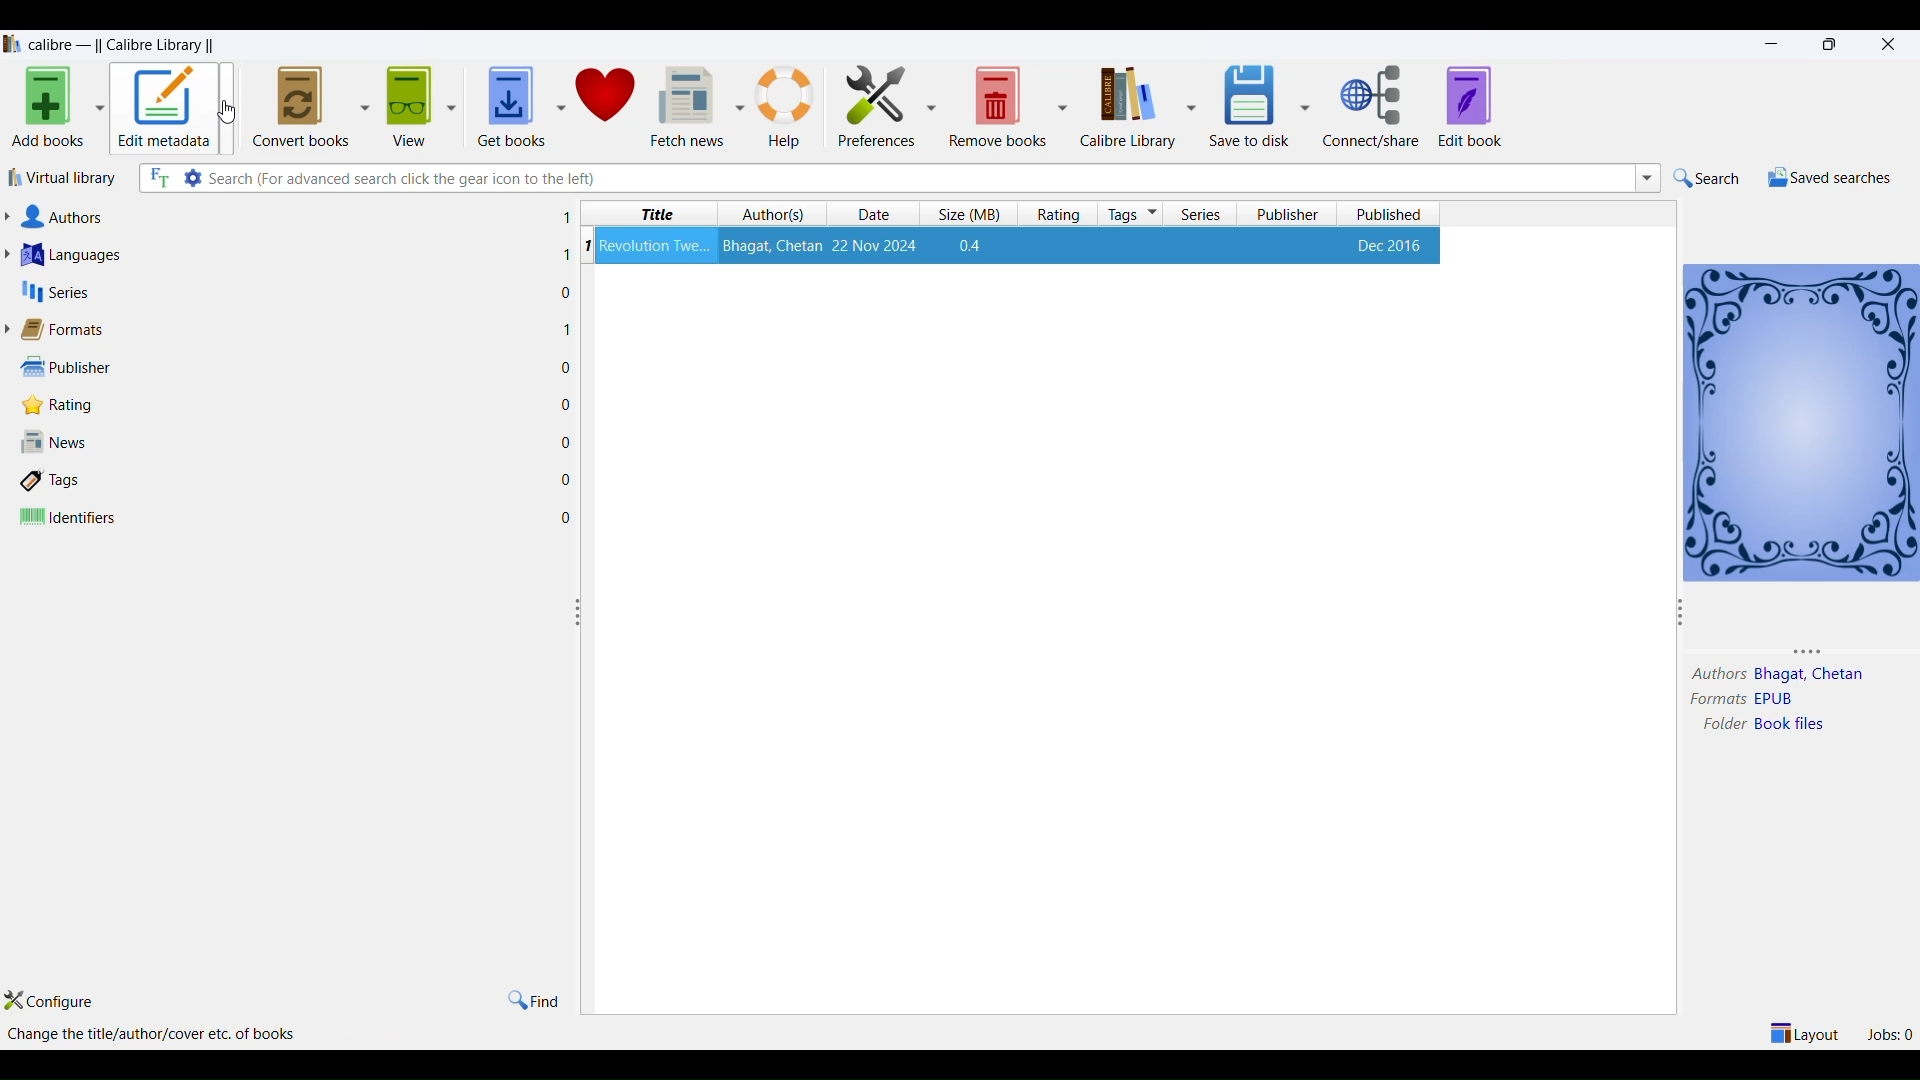  Describe the element at coordinates (45, 106) in the screenshot. I see `add books ` at that location.